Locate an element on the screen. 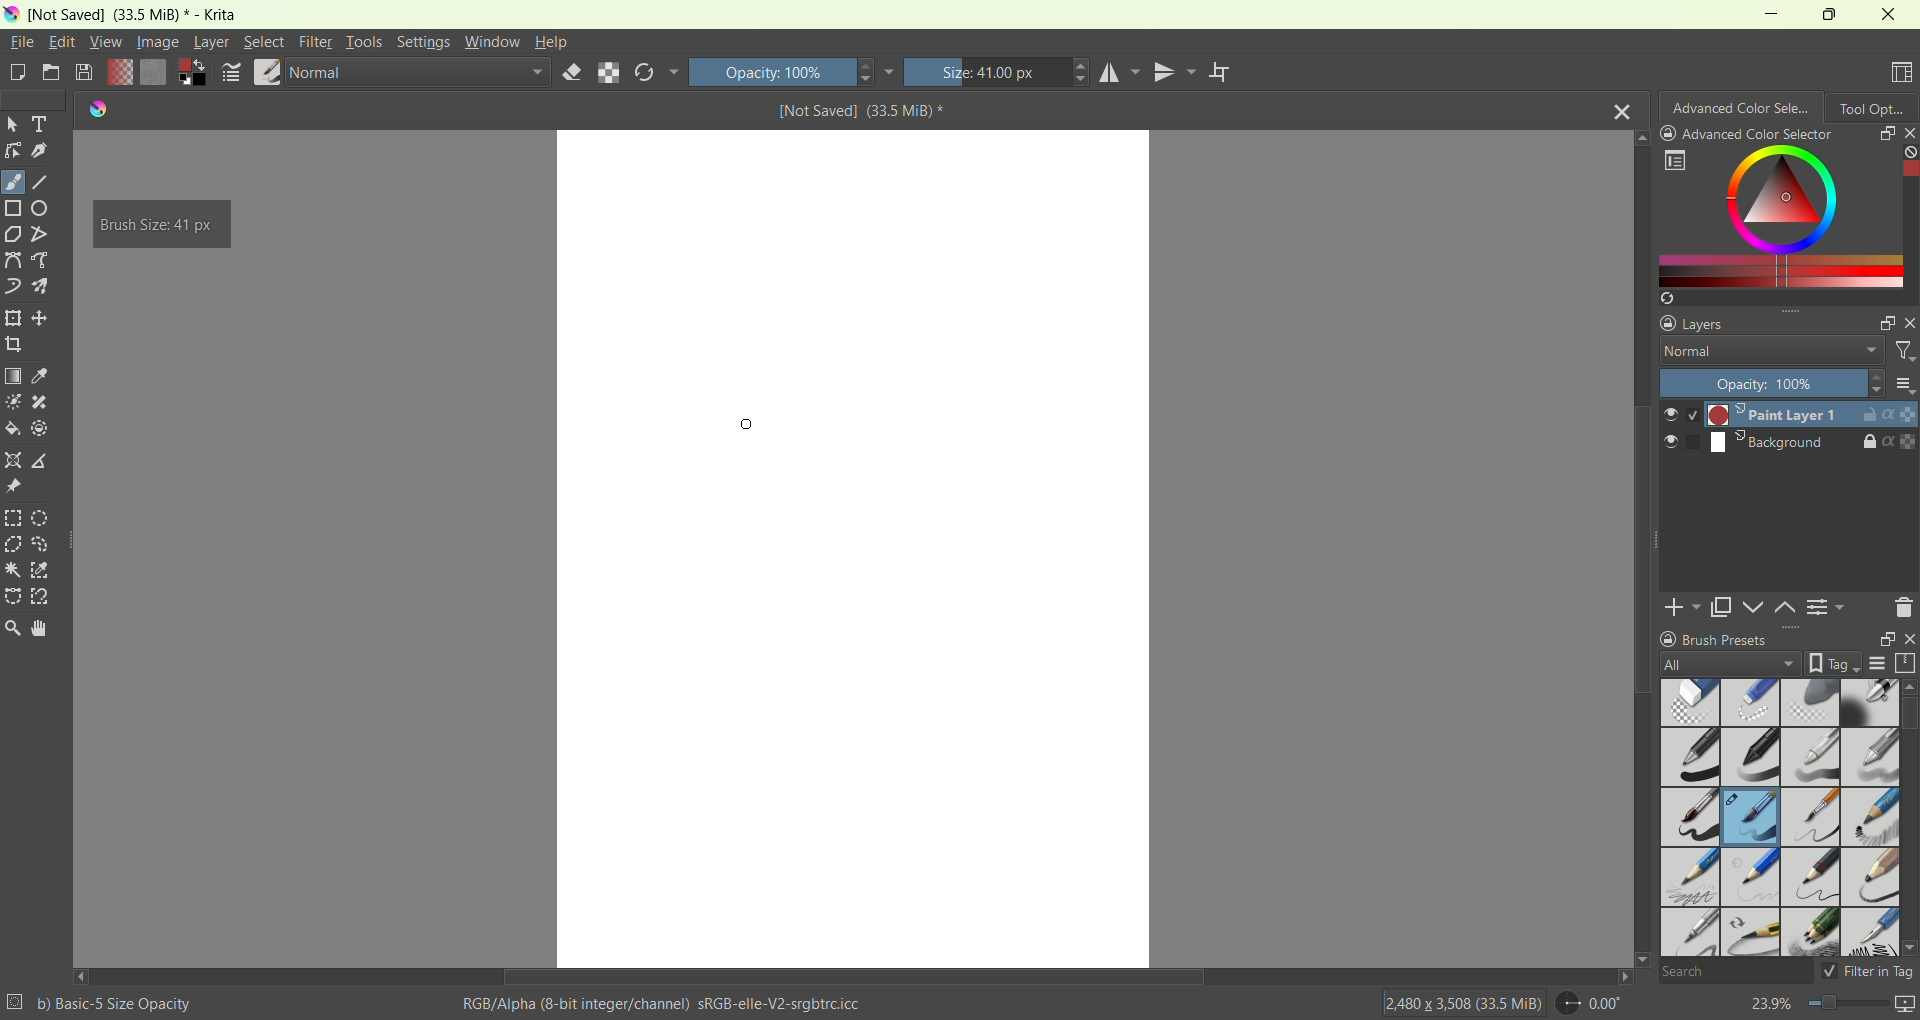 The width and height of the screenshot is (1920, 1020). lock is located at coordinates (1869, 443).